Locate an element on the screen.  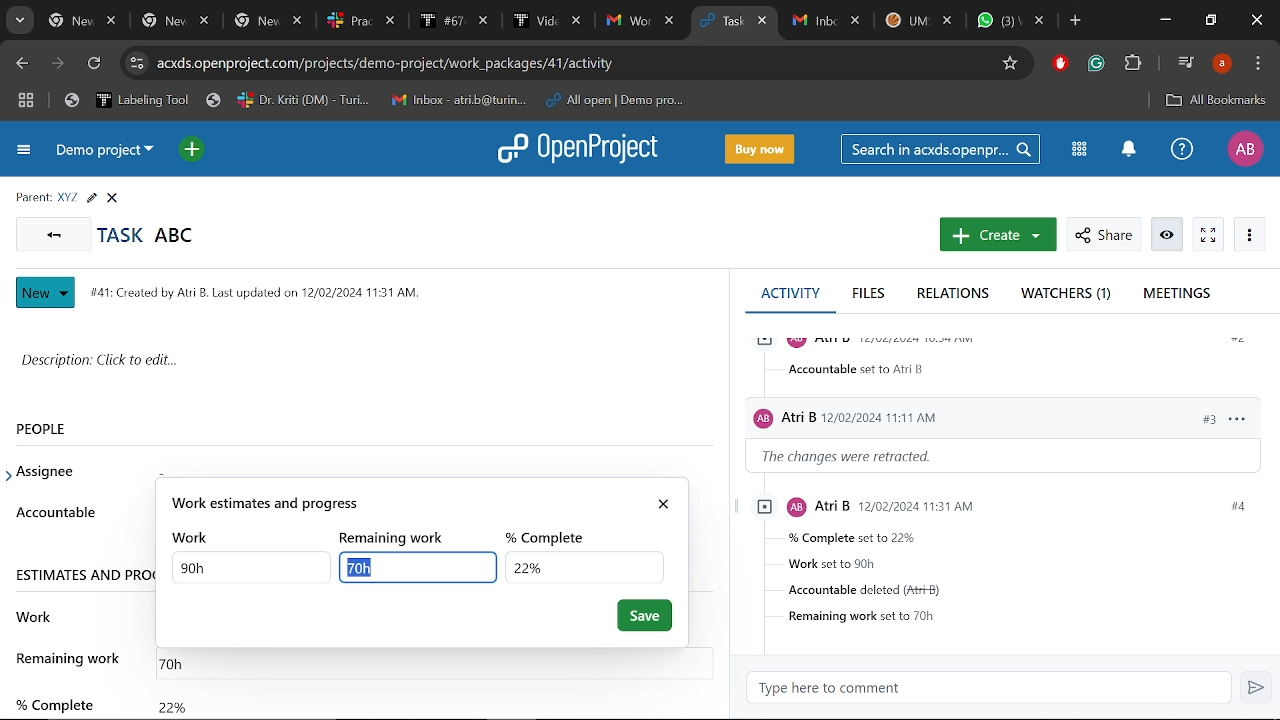
% complete is located at coordinates (552, 535).